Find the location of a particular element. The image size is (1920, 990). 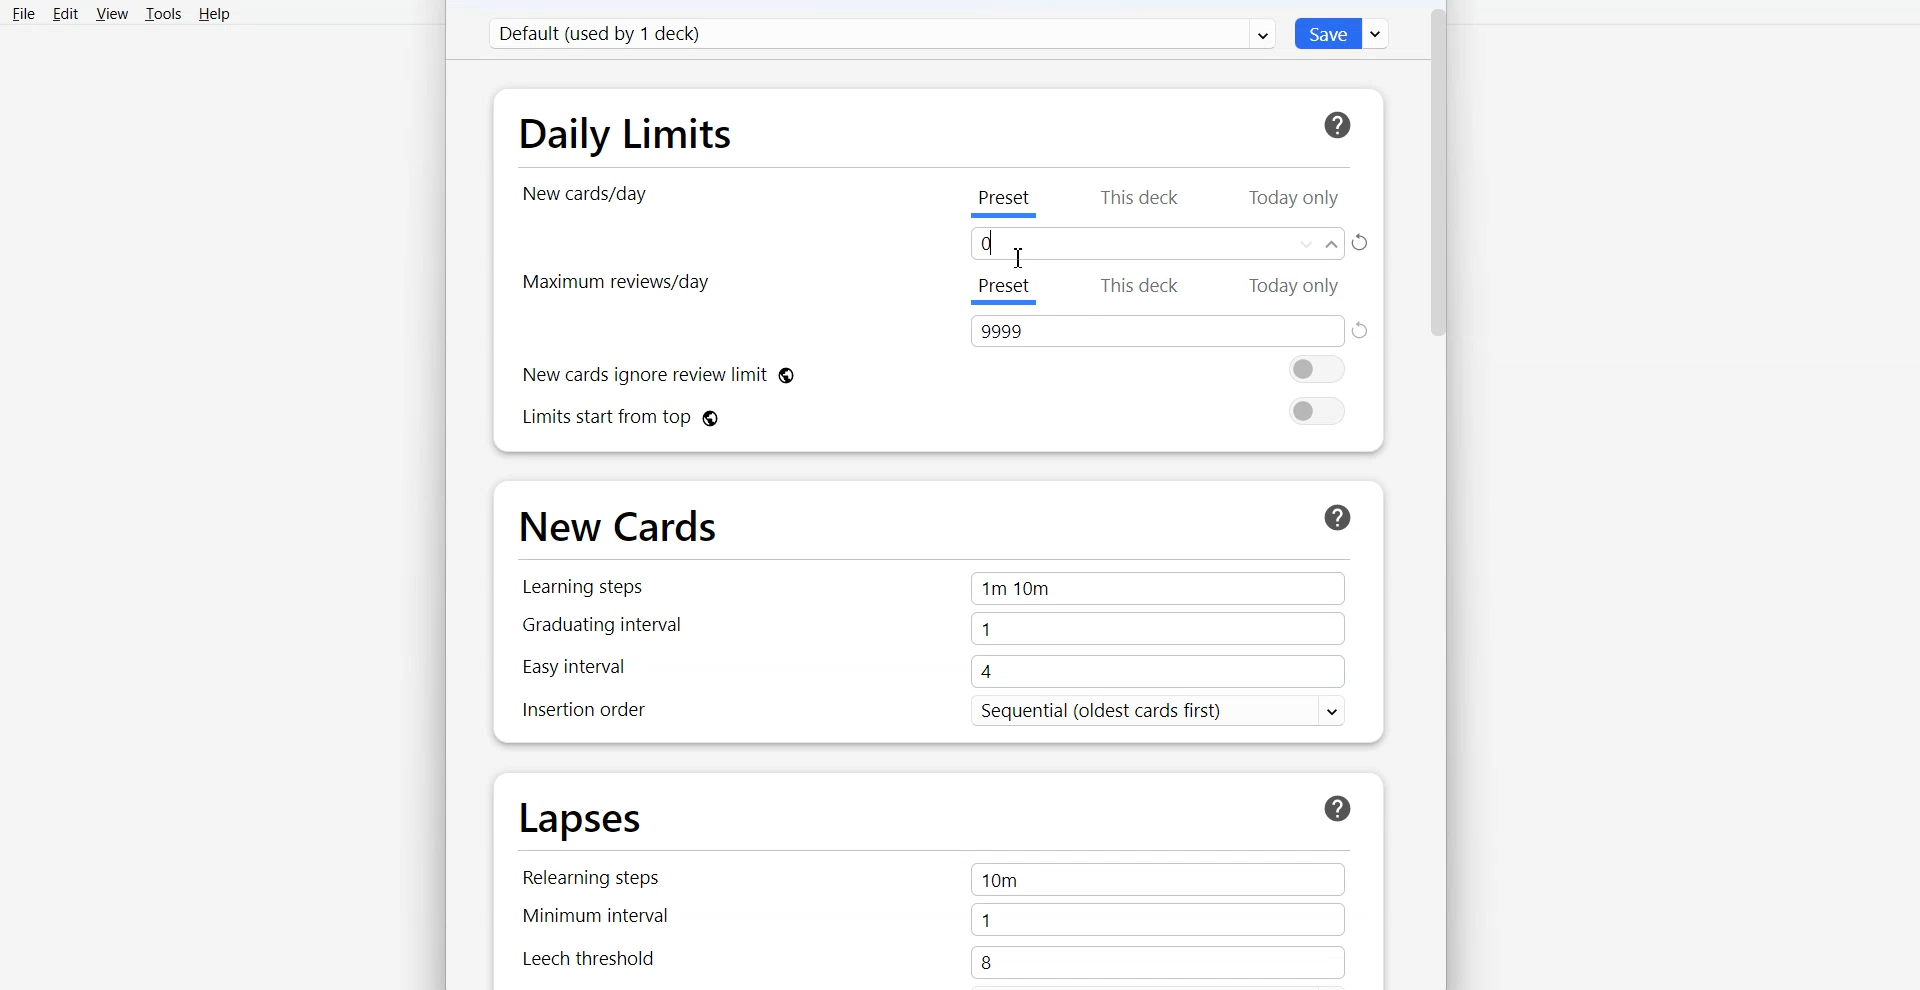

Text is located at coordinates (1157, 331).